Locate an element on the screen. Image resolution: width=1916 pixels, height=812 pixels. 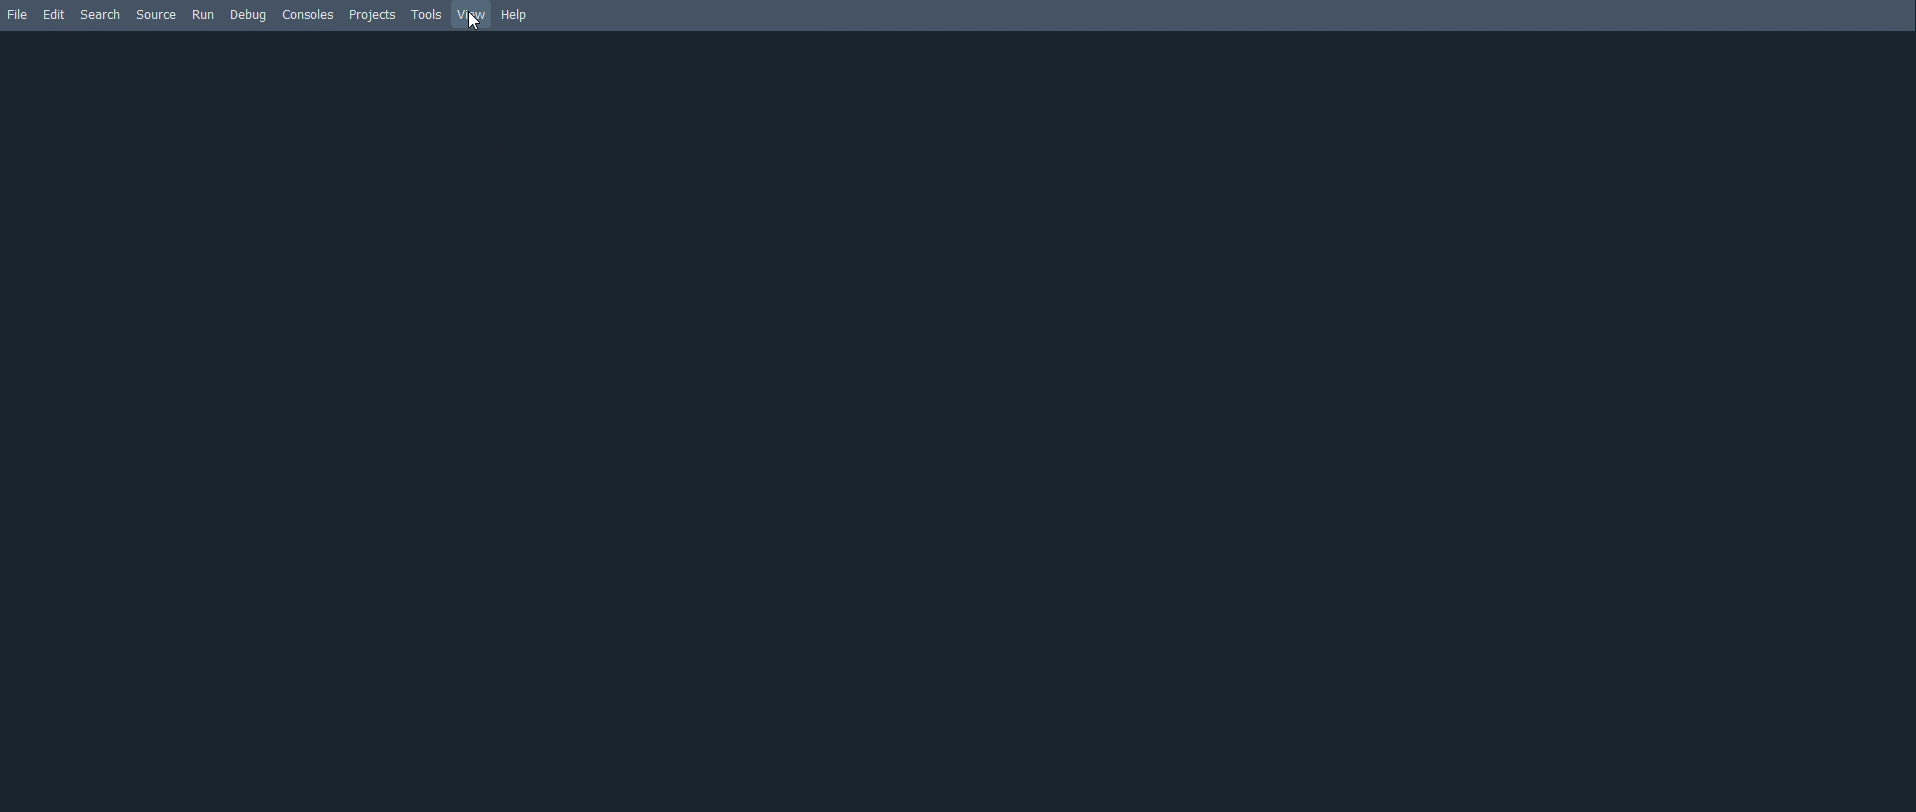
View is located at coordinates (474, 15).